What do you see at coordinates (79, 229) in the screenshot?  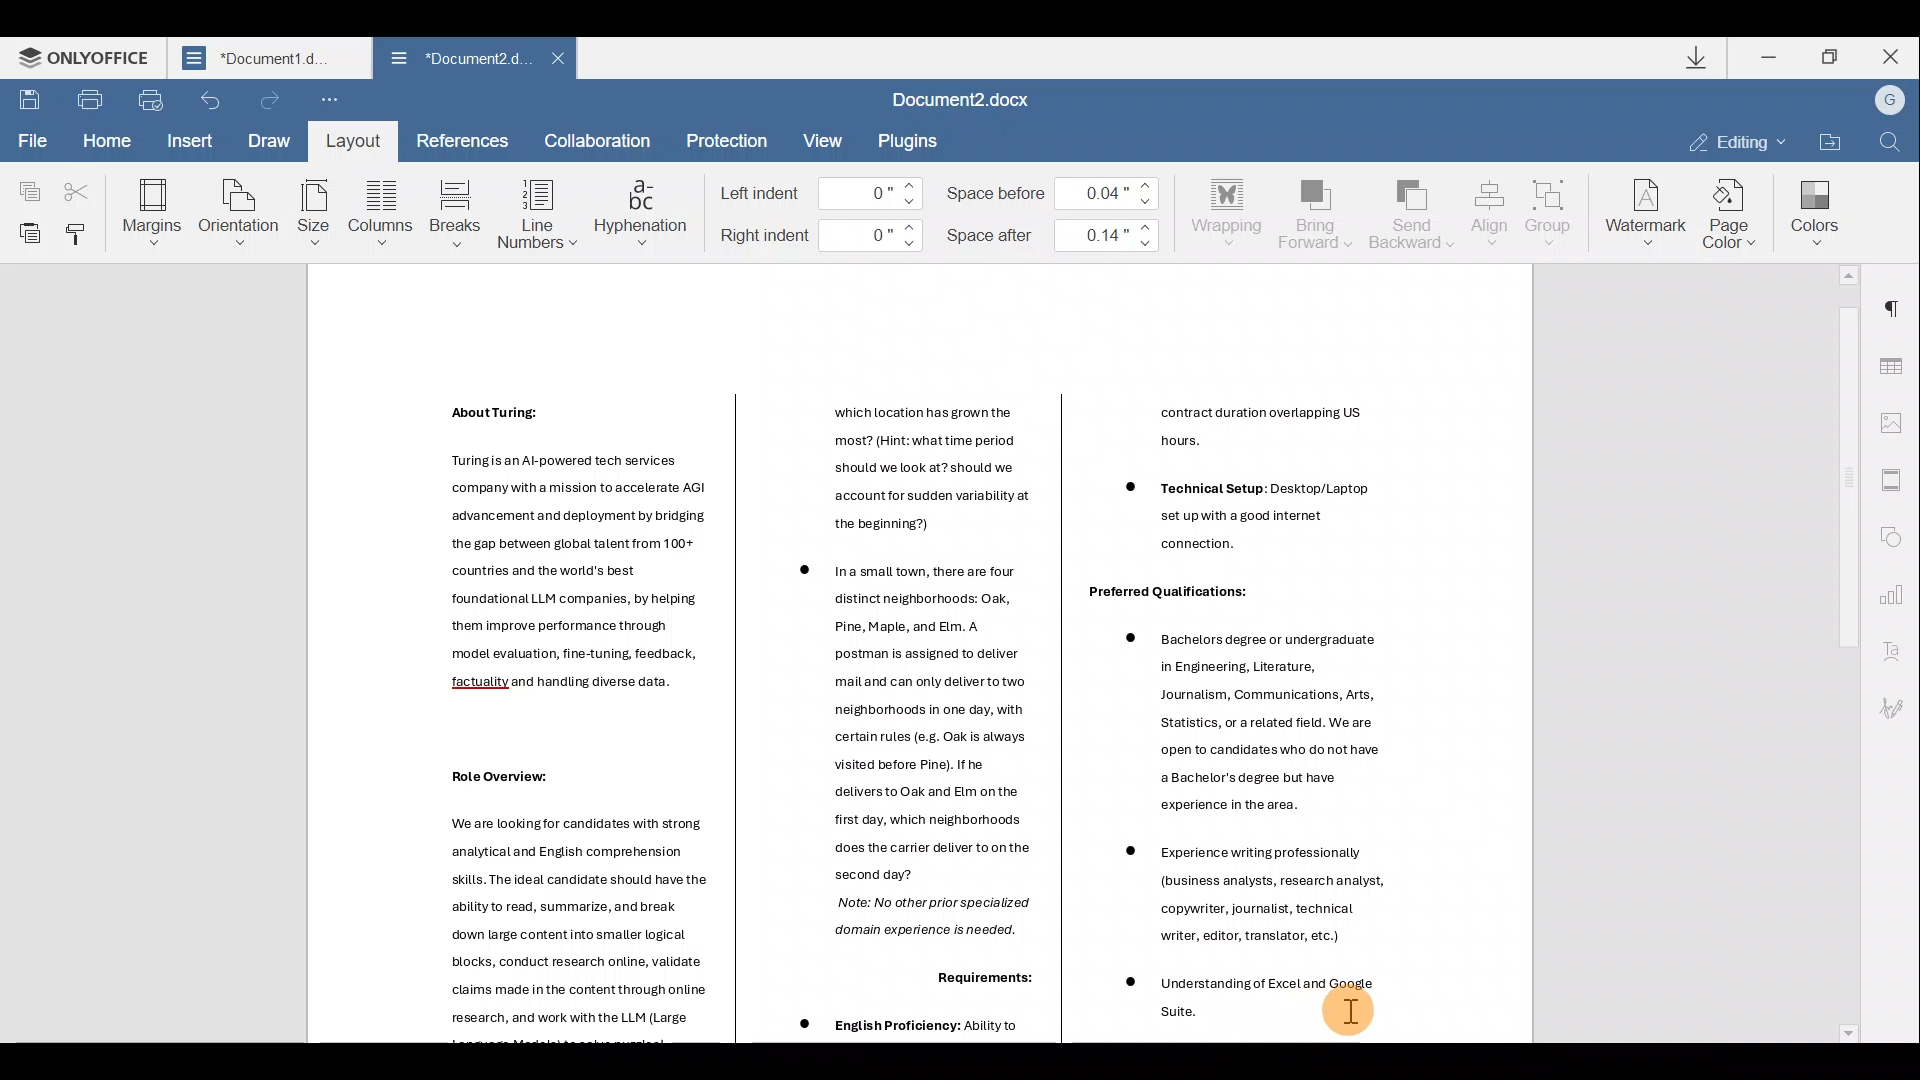 I see `Copy style` at bounding box center [79, 229].